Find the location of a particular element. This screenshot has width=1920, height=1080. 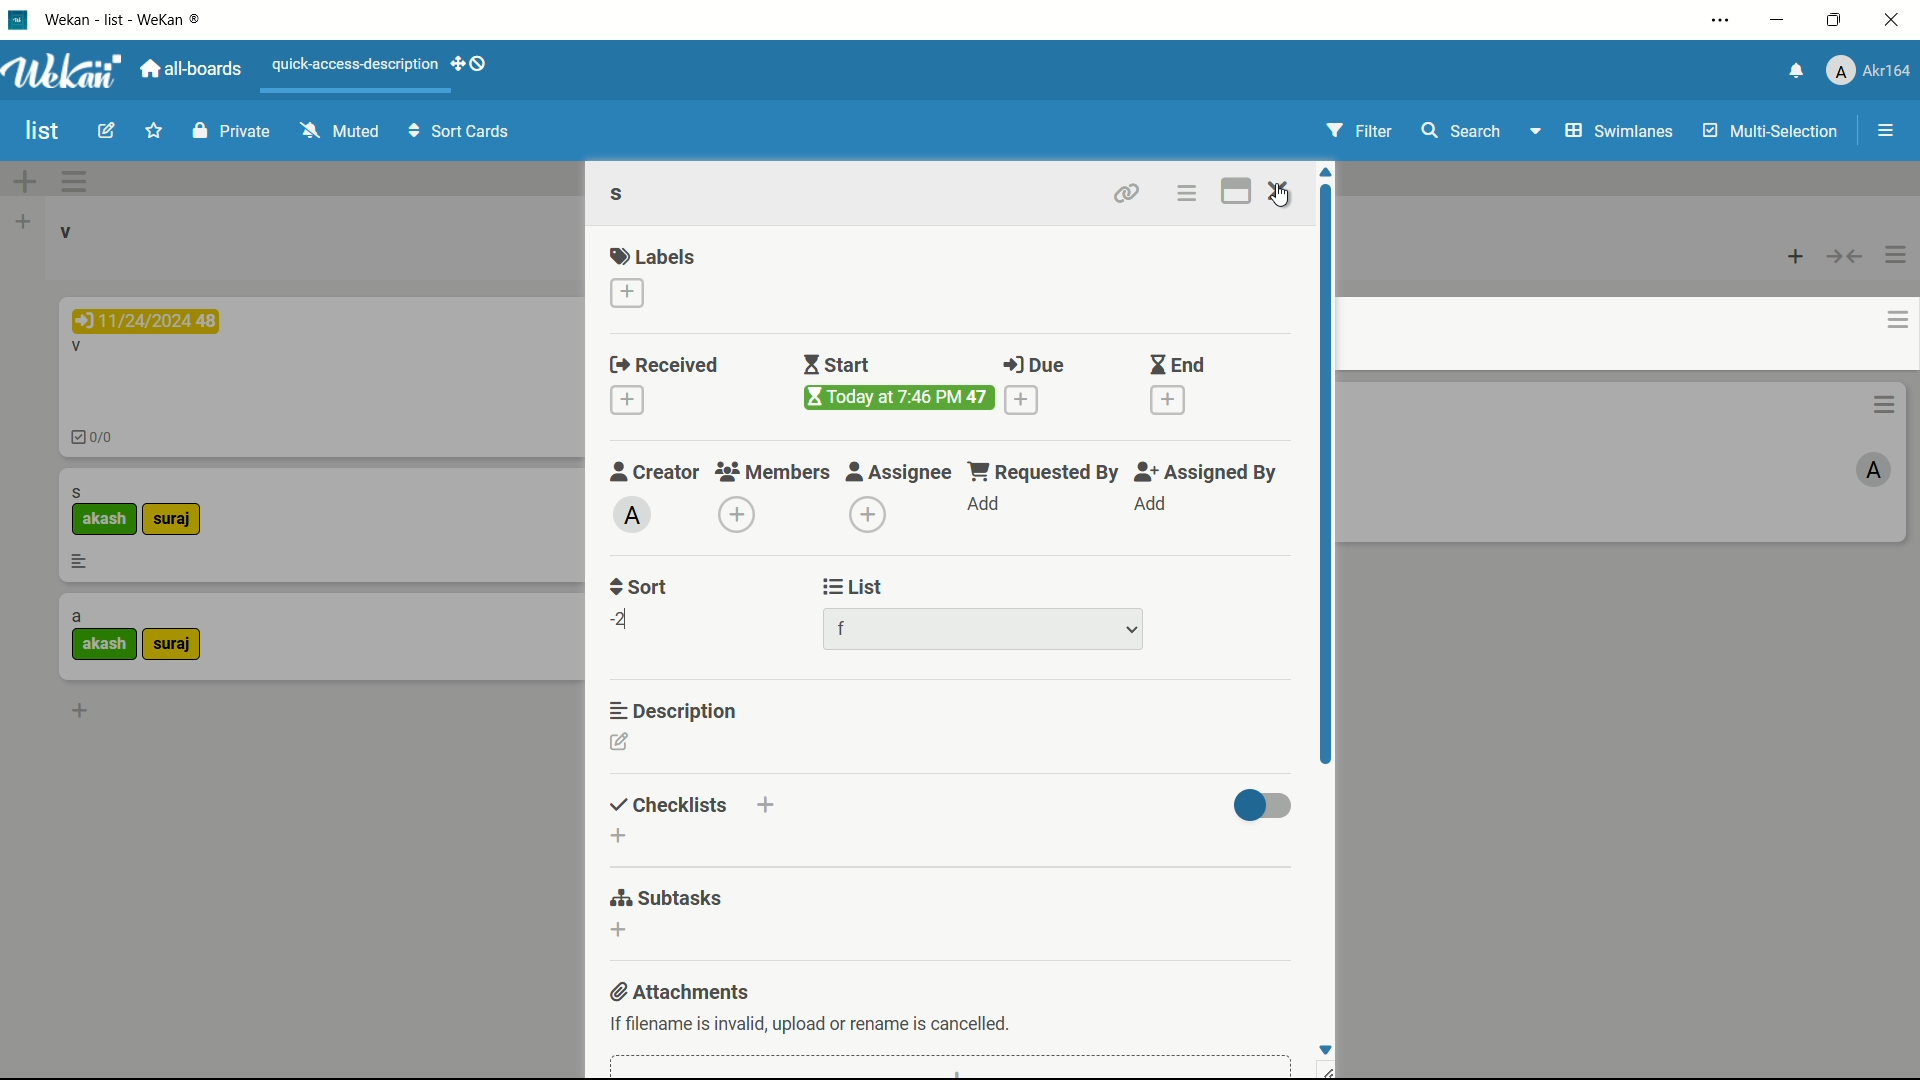

add assignee is located at coordinates (866, 515).